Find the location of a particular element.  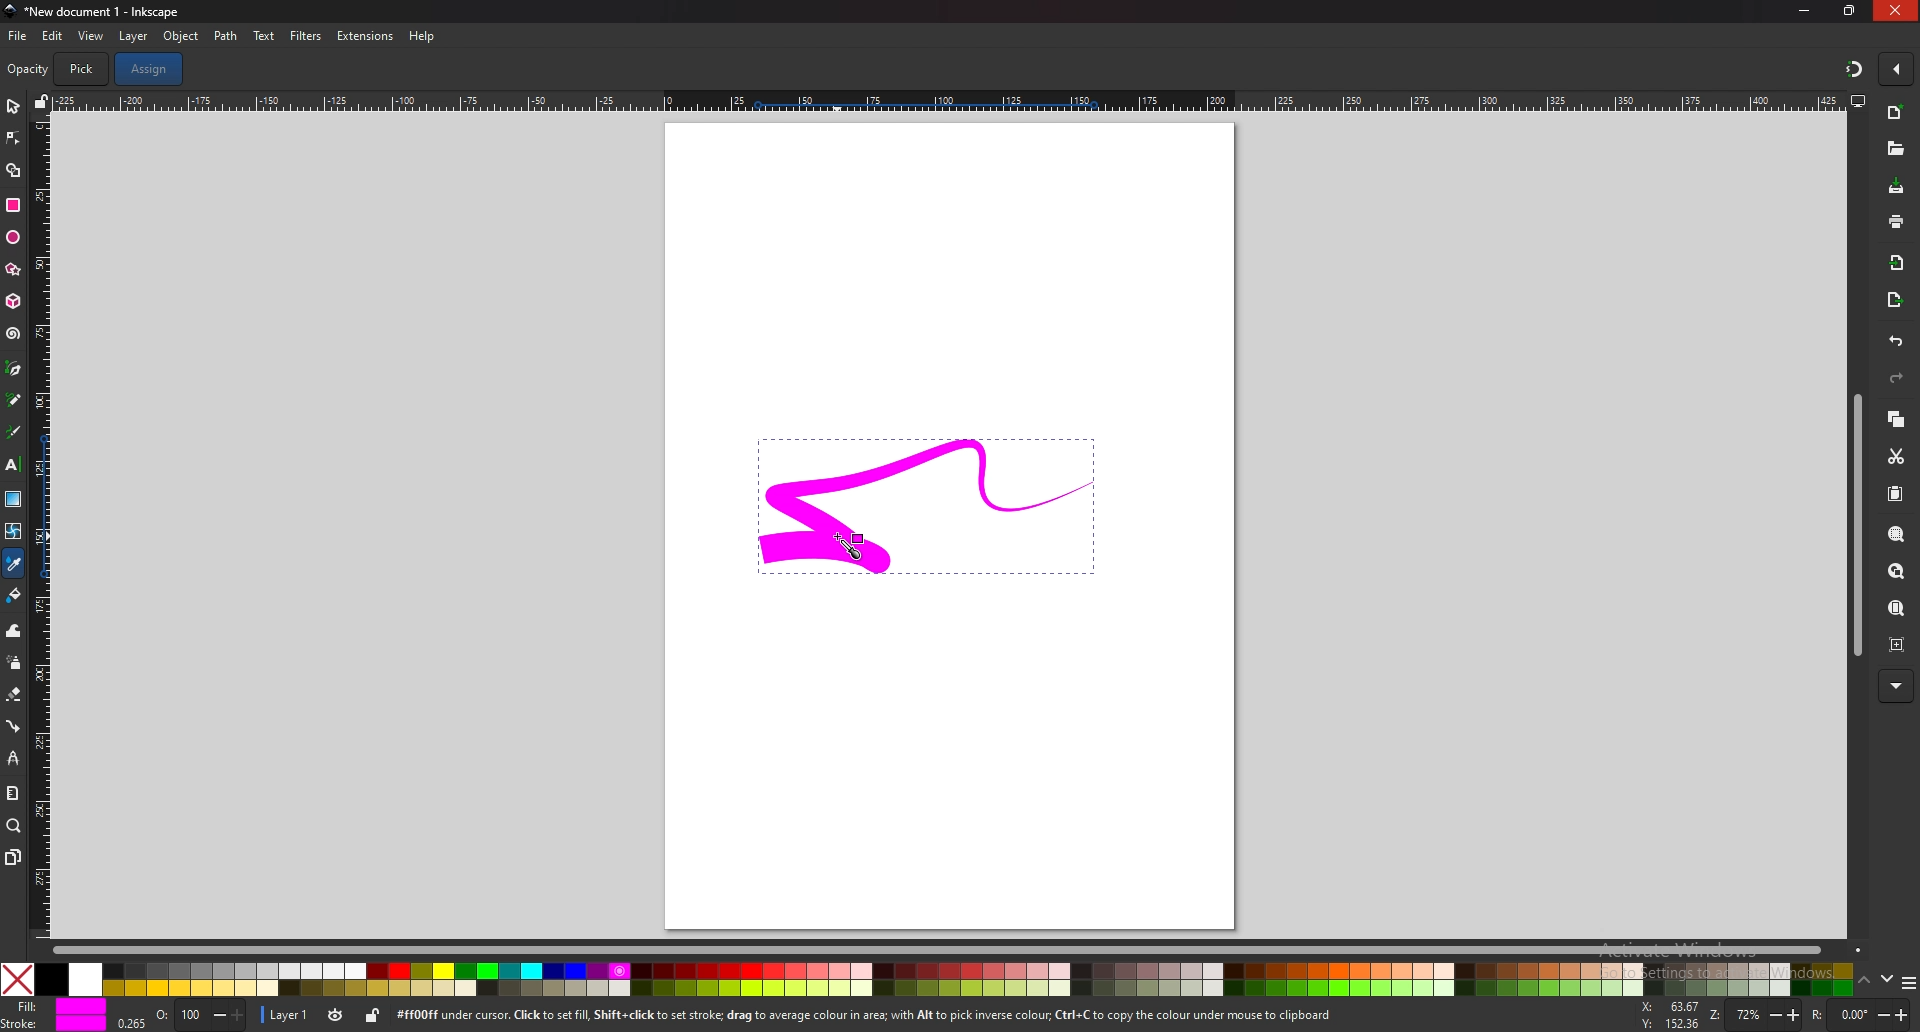

0.265 is located at coordinates (128, 1022).